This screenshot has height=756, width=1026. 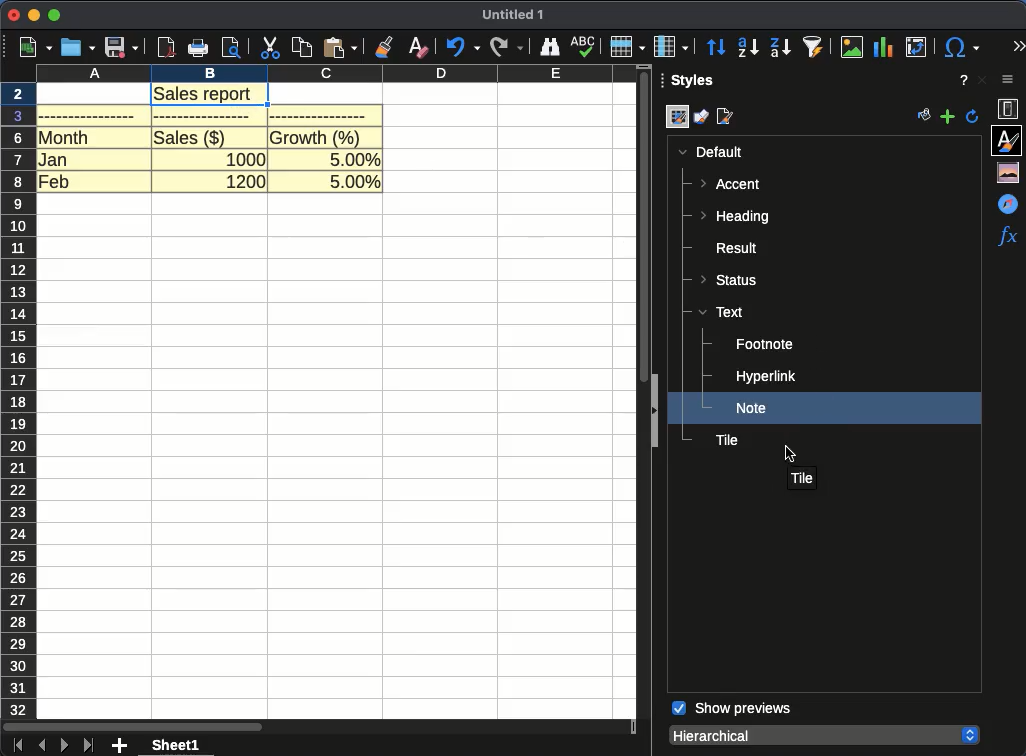 What do you see at coordinates (13, 16) in the screenshot?
I see `close` at bounding box center [13, 16].